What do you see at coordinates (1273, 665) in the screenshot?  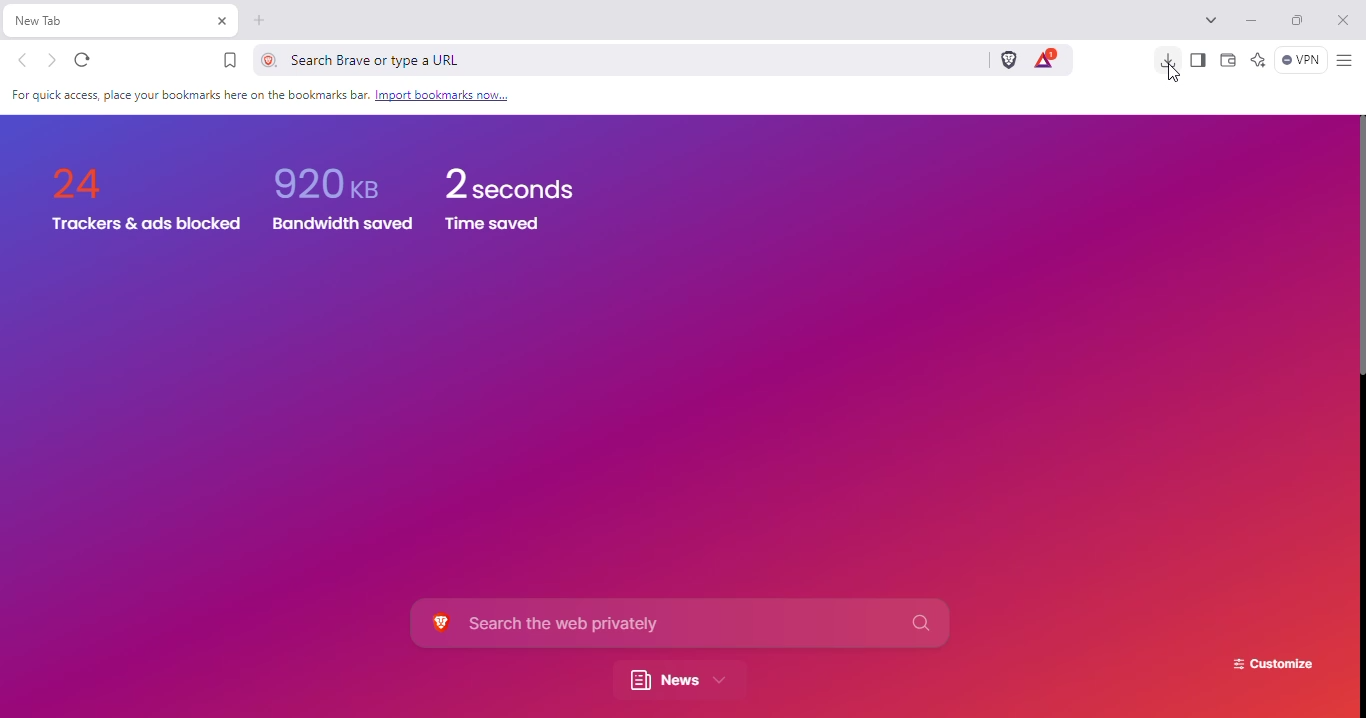 I see `customize` at bounding box center [1273, 665].